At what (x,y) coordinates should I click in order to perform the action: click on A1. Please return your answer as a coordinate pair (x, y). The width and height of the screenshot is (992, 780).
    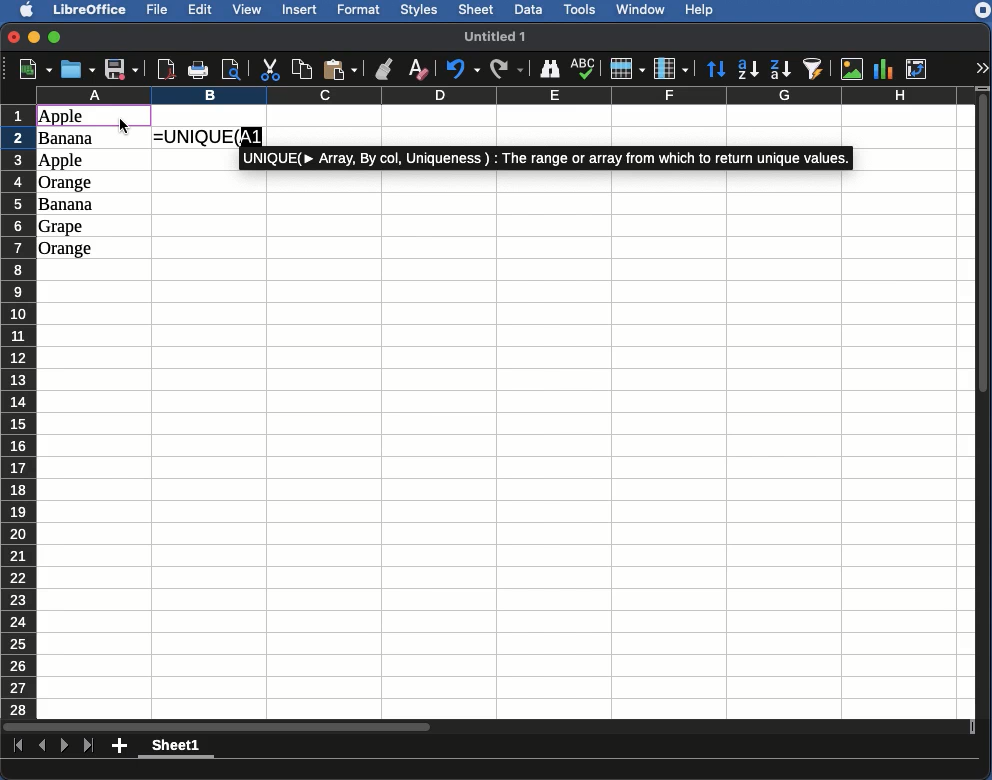
    Looking at the image, I should click on (252, 136).